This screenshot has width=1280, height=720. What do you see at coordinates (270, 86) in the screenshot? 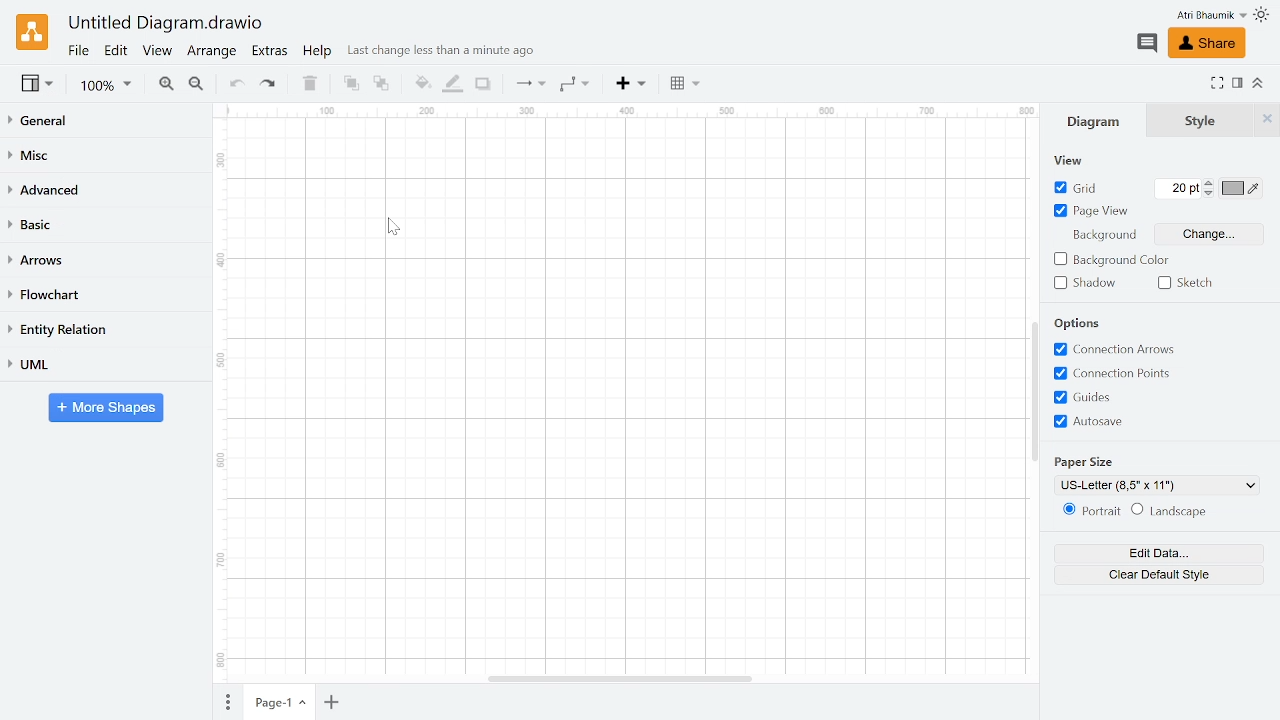
I see `Redo` at bounding box center [270, 86].